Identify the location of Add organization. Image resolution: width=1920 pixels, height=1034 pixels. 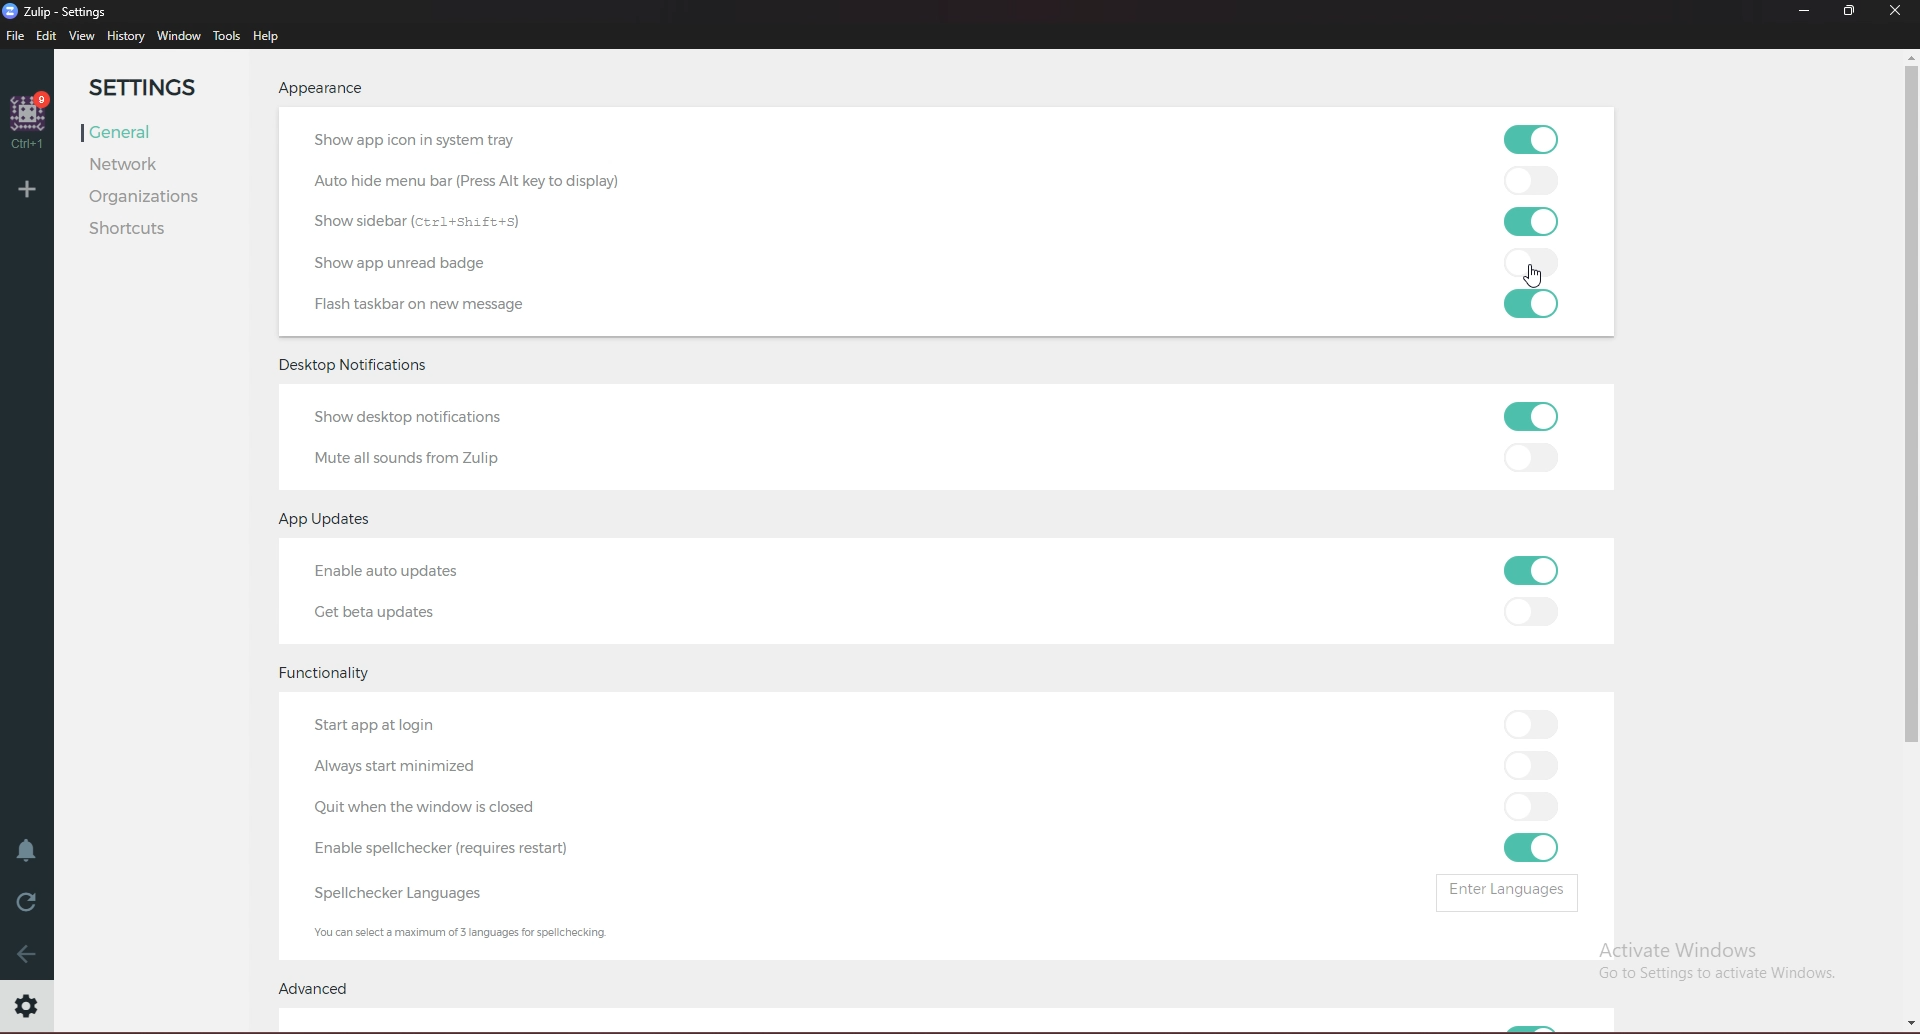
(27, 188).